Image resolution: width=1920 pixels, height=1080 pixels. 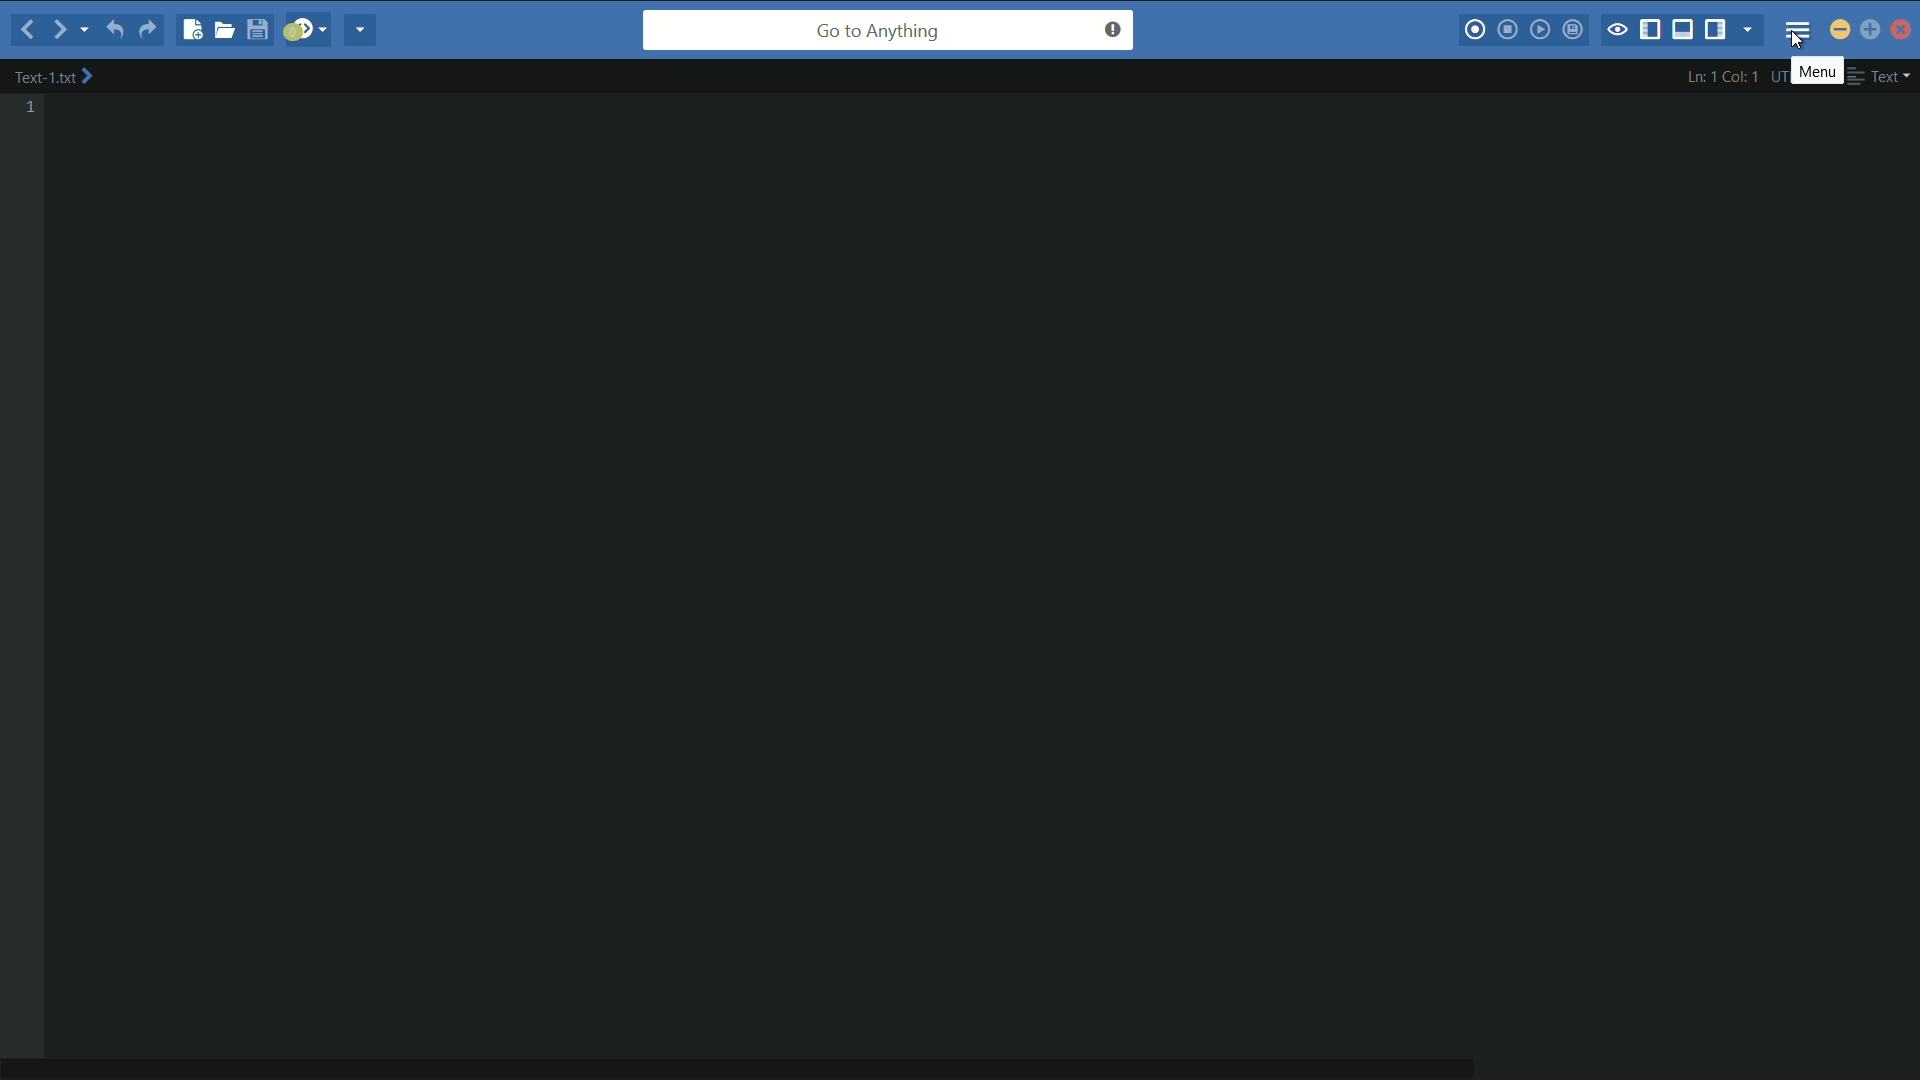 What do you see at coordinates (1474, 32) in the screenshot?
I see `start macros` at bounding box center [1474, 32].